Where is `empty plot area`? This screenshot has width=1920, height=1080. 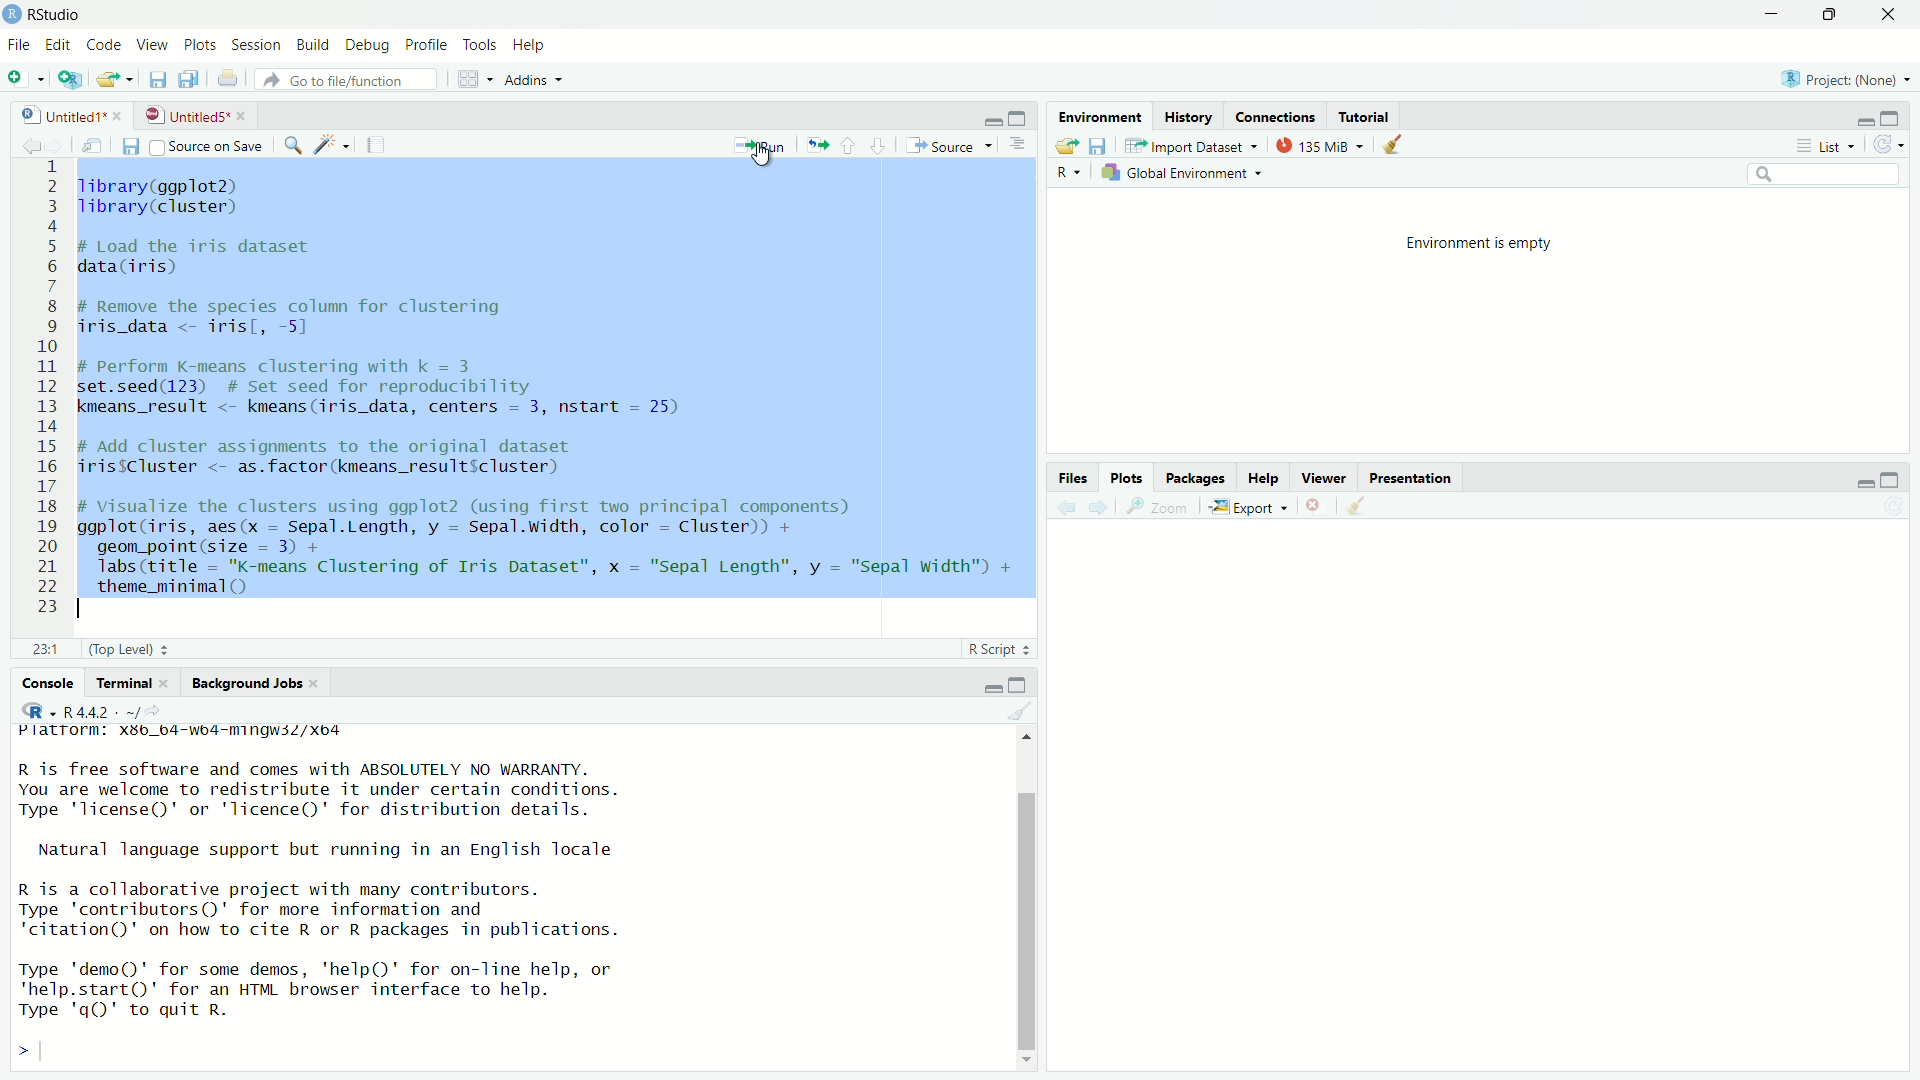 empty plot area is located at coordinates (1485, 802).